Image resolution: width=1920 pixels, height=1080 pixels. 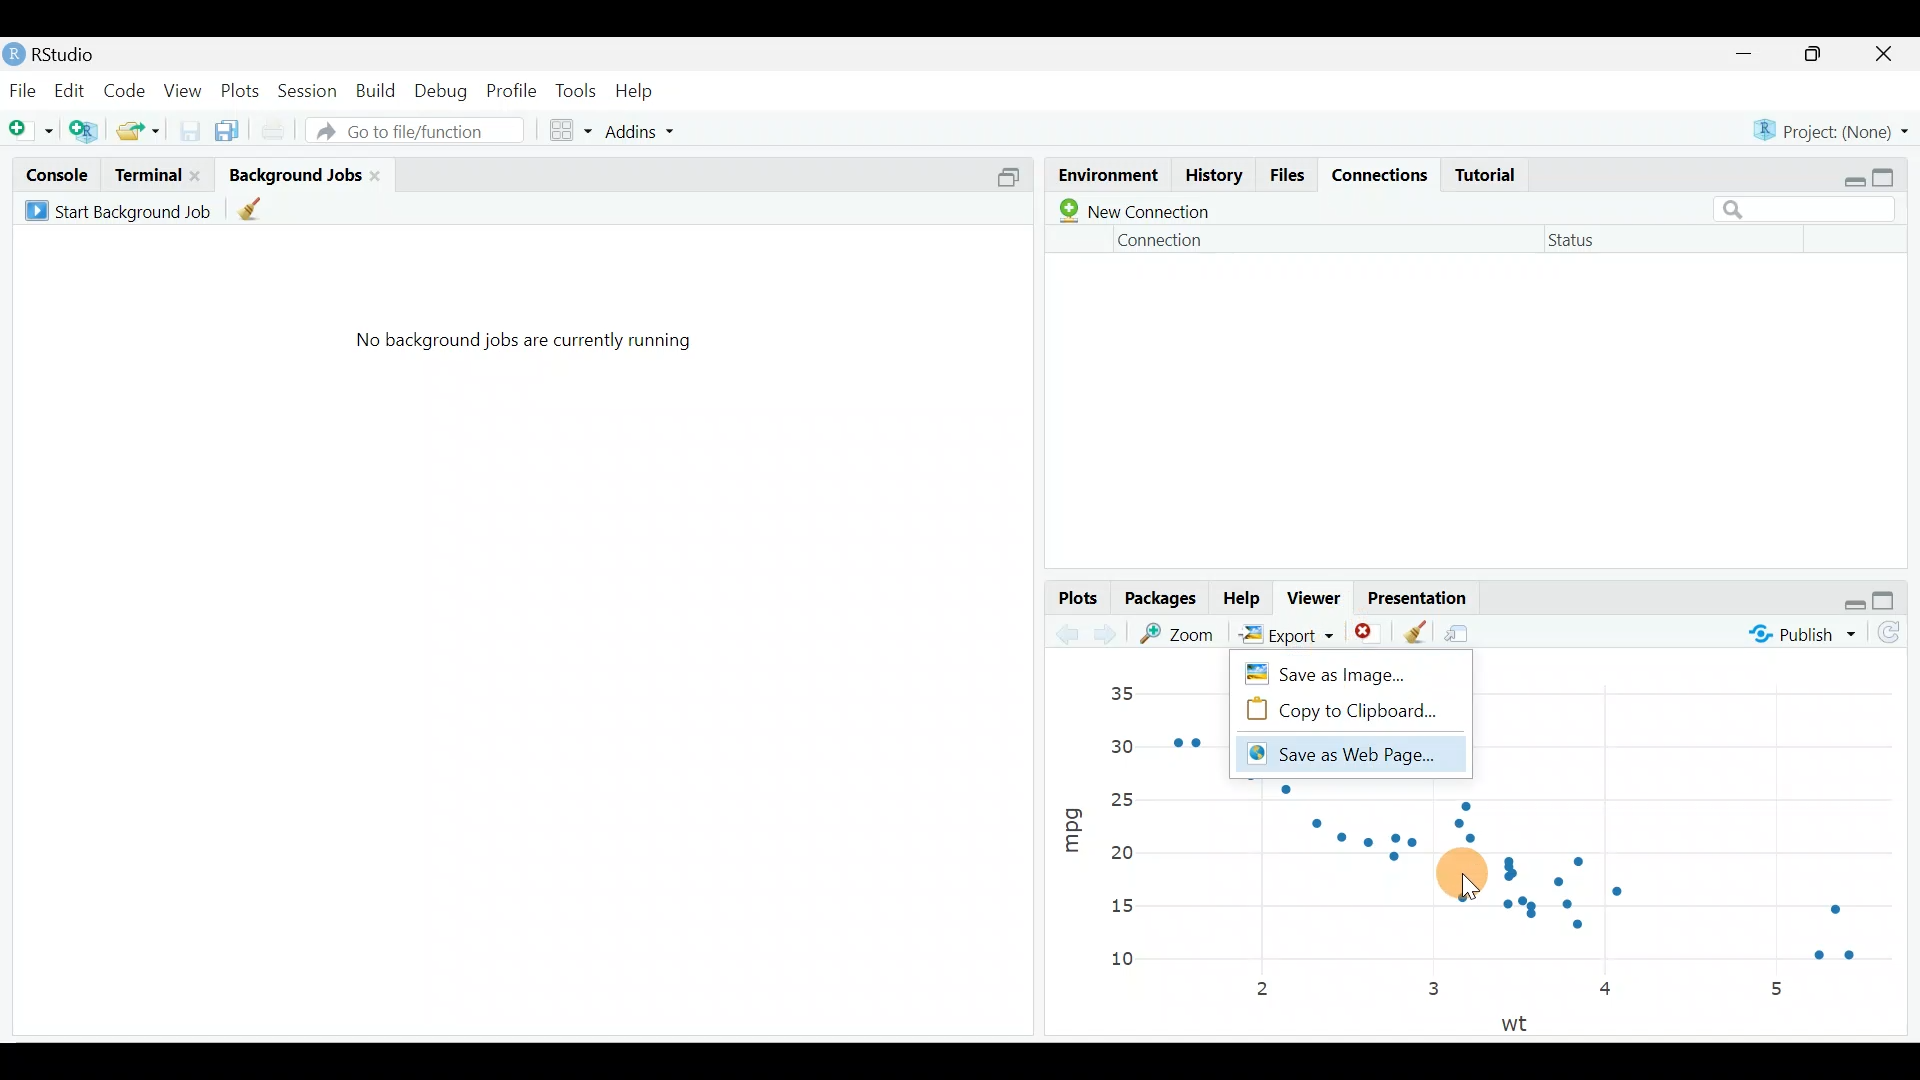 I want to click on Project (None), so click(x=1832, y=129).